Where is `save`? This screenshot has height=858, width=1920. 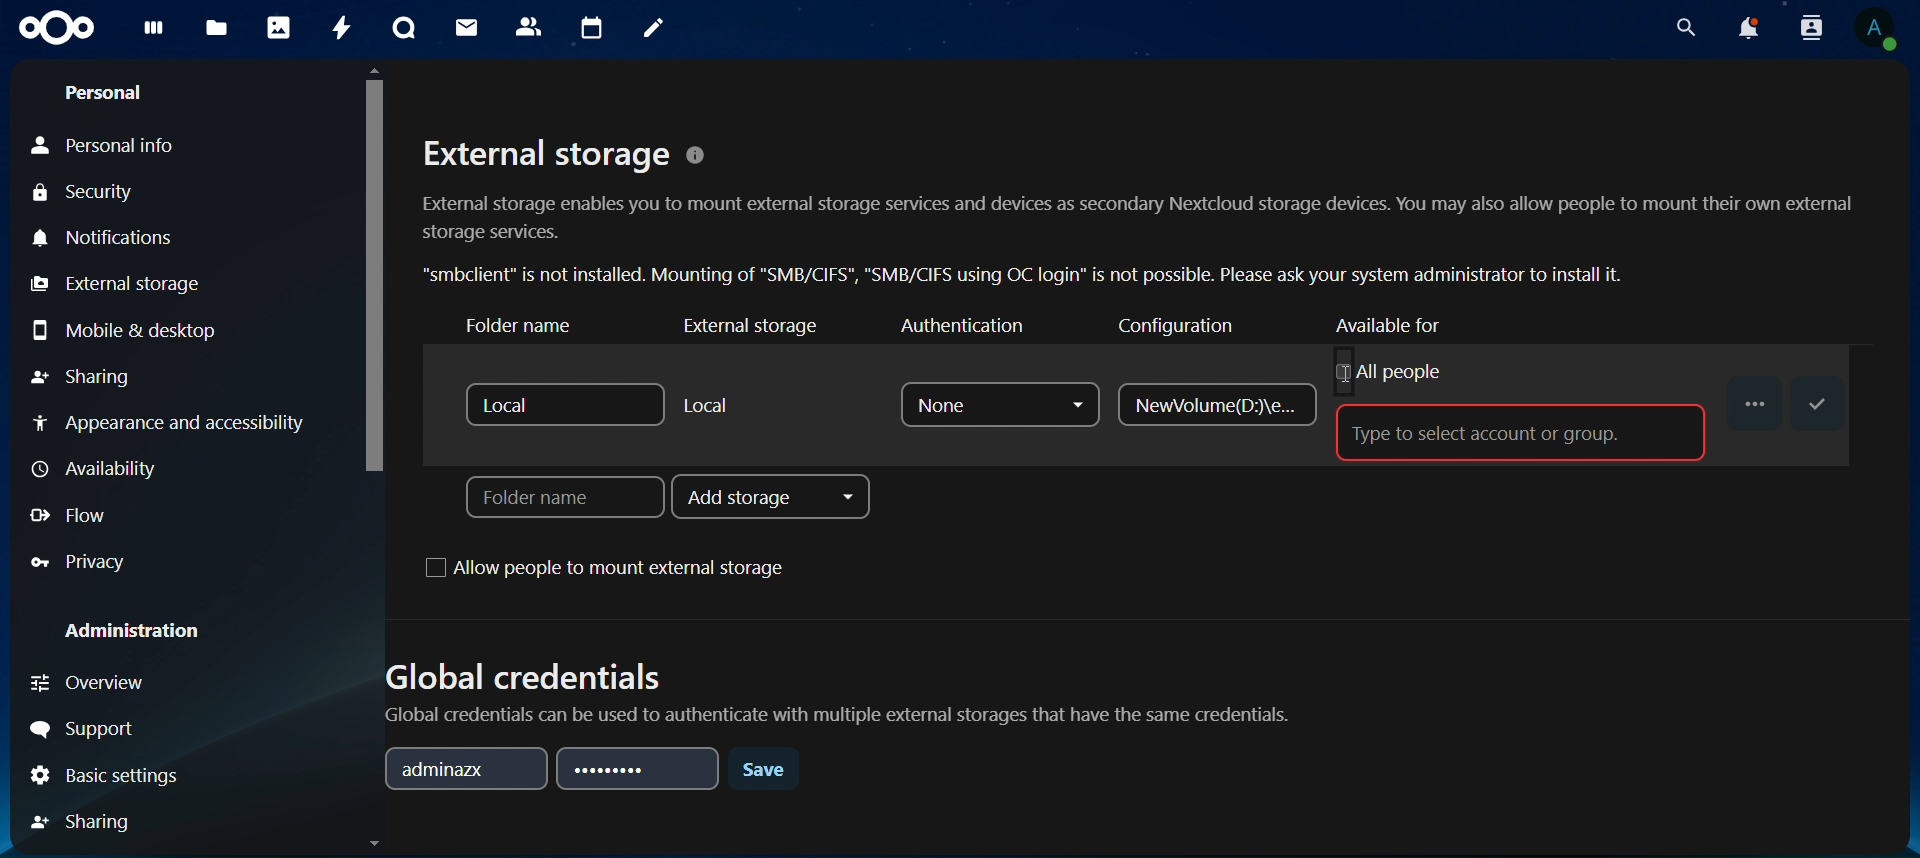
save is located at coordinates (766, 774).